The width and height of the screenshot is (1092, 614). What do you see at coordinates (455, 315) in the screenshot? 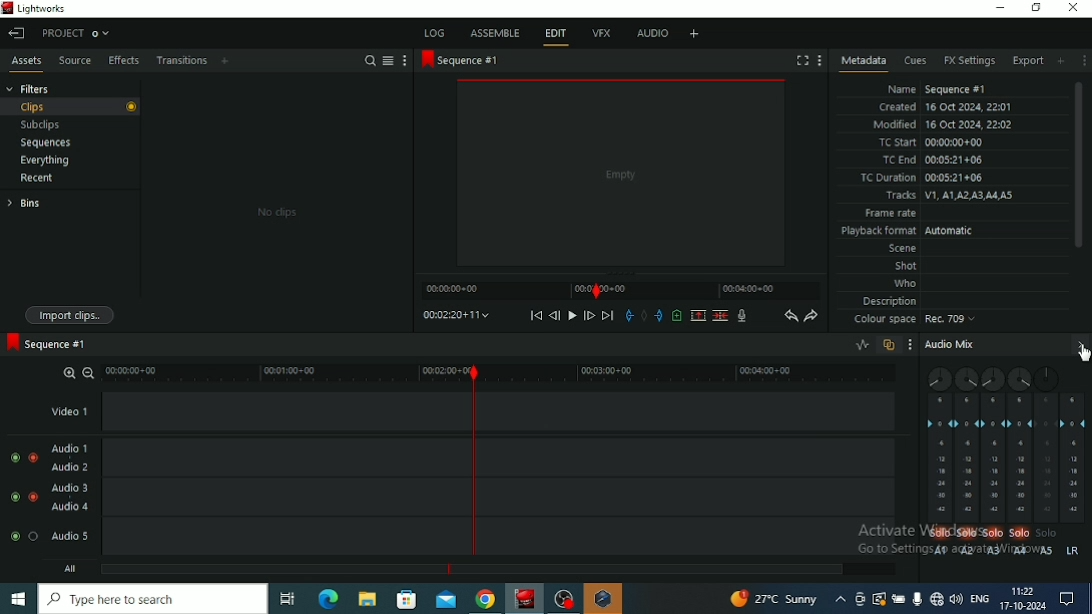
I see `Timecodes and reels` at bounding box center [455, 315].